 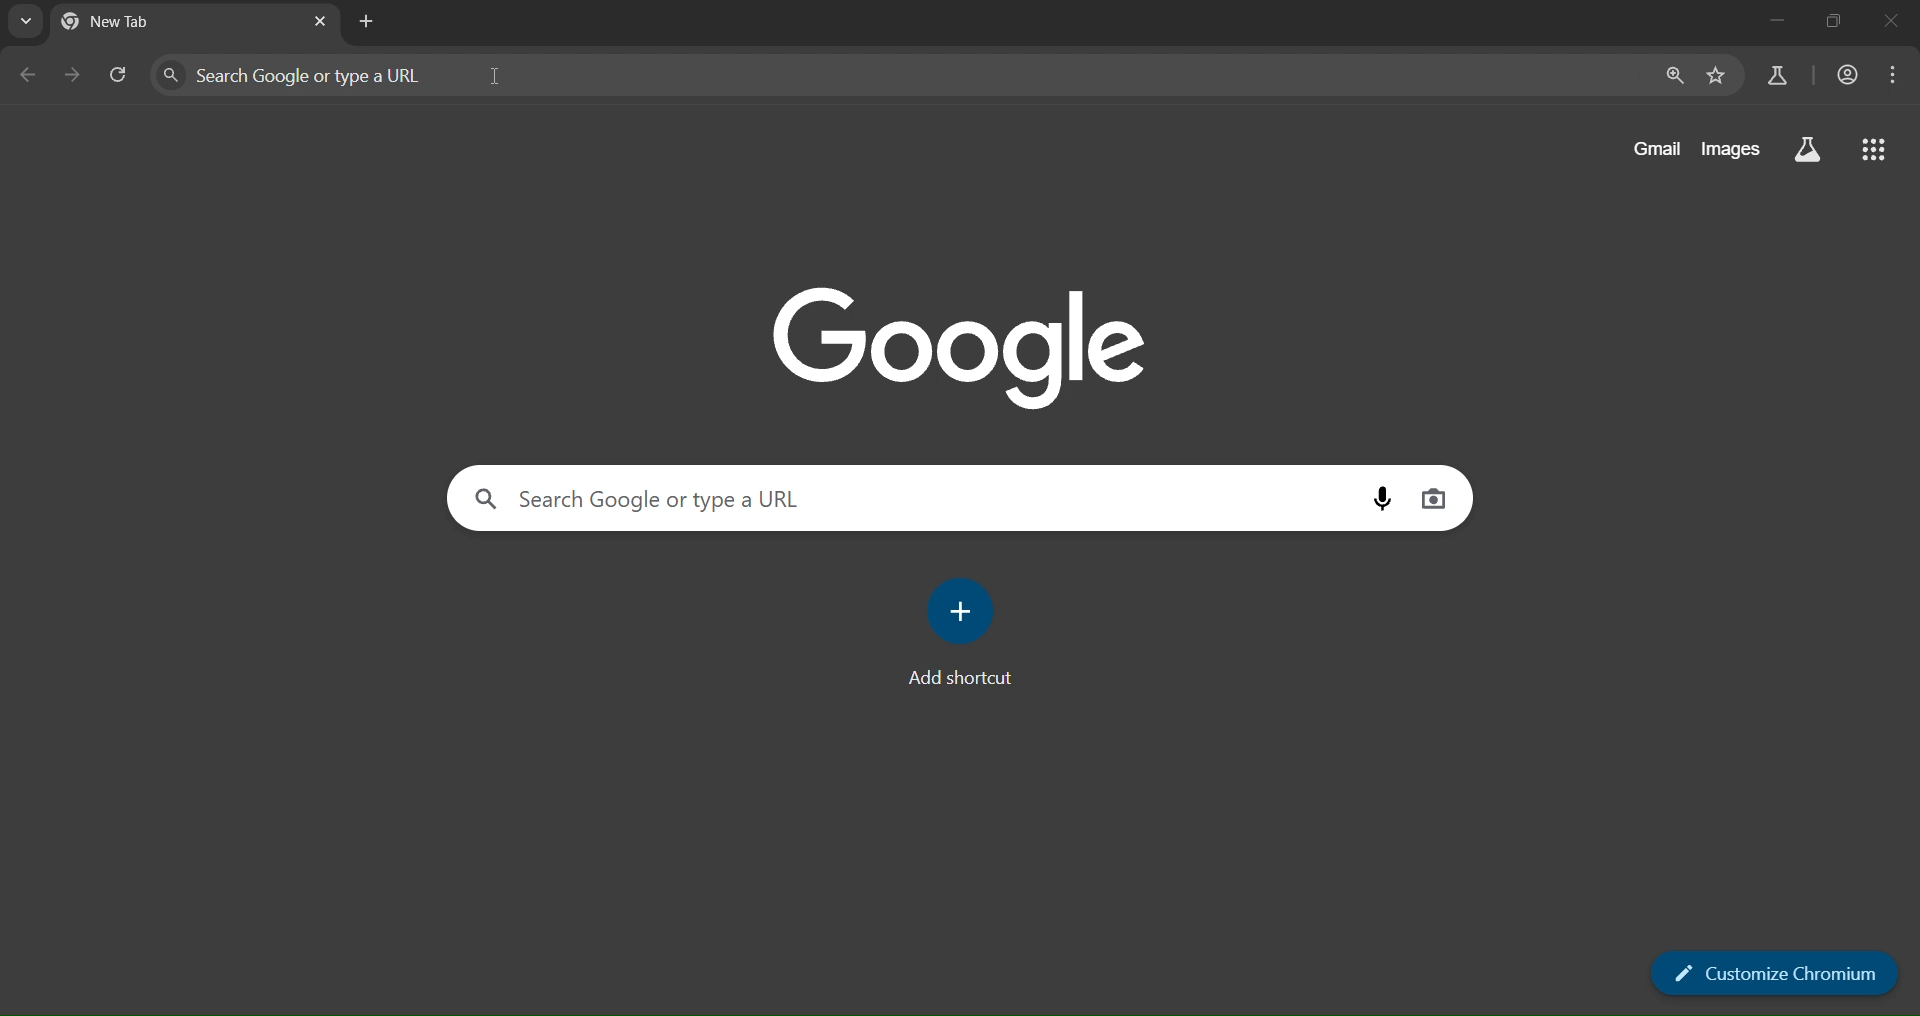 What do you see at coordinates (125, 75) in the screenshot?
I see `reload page` at bounding box center [125, 75].